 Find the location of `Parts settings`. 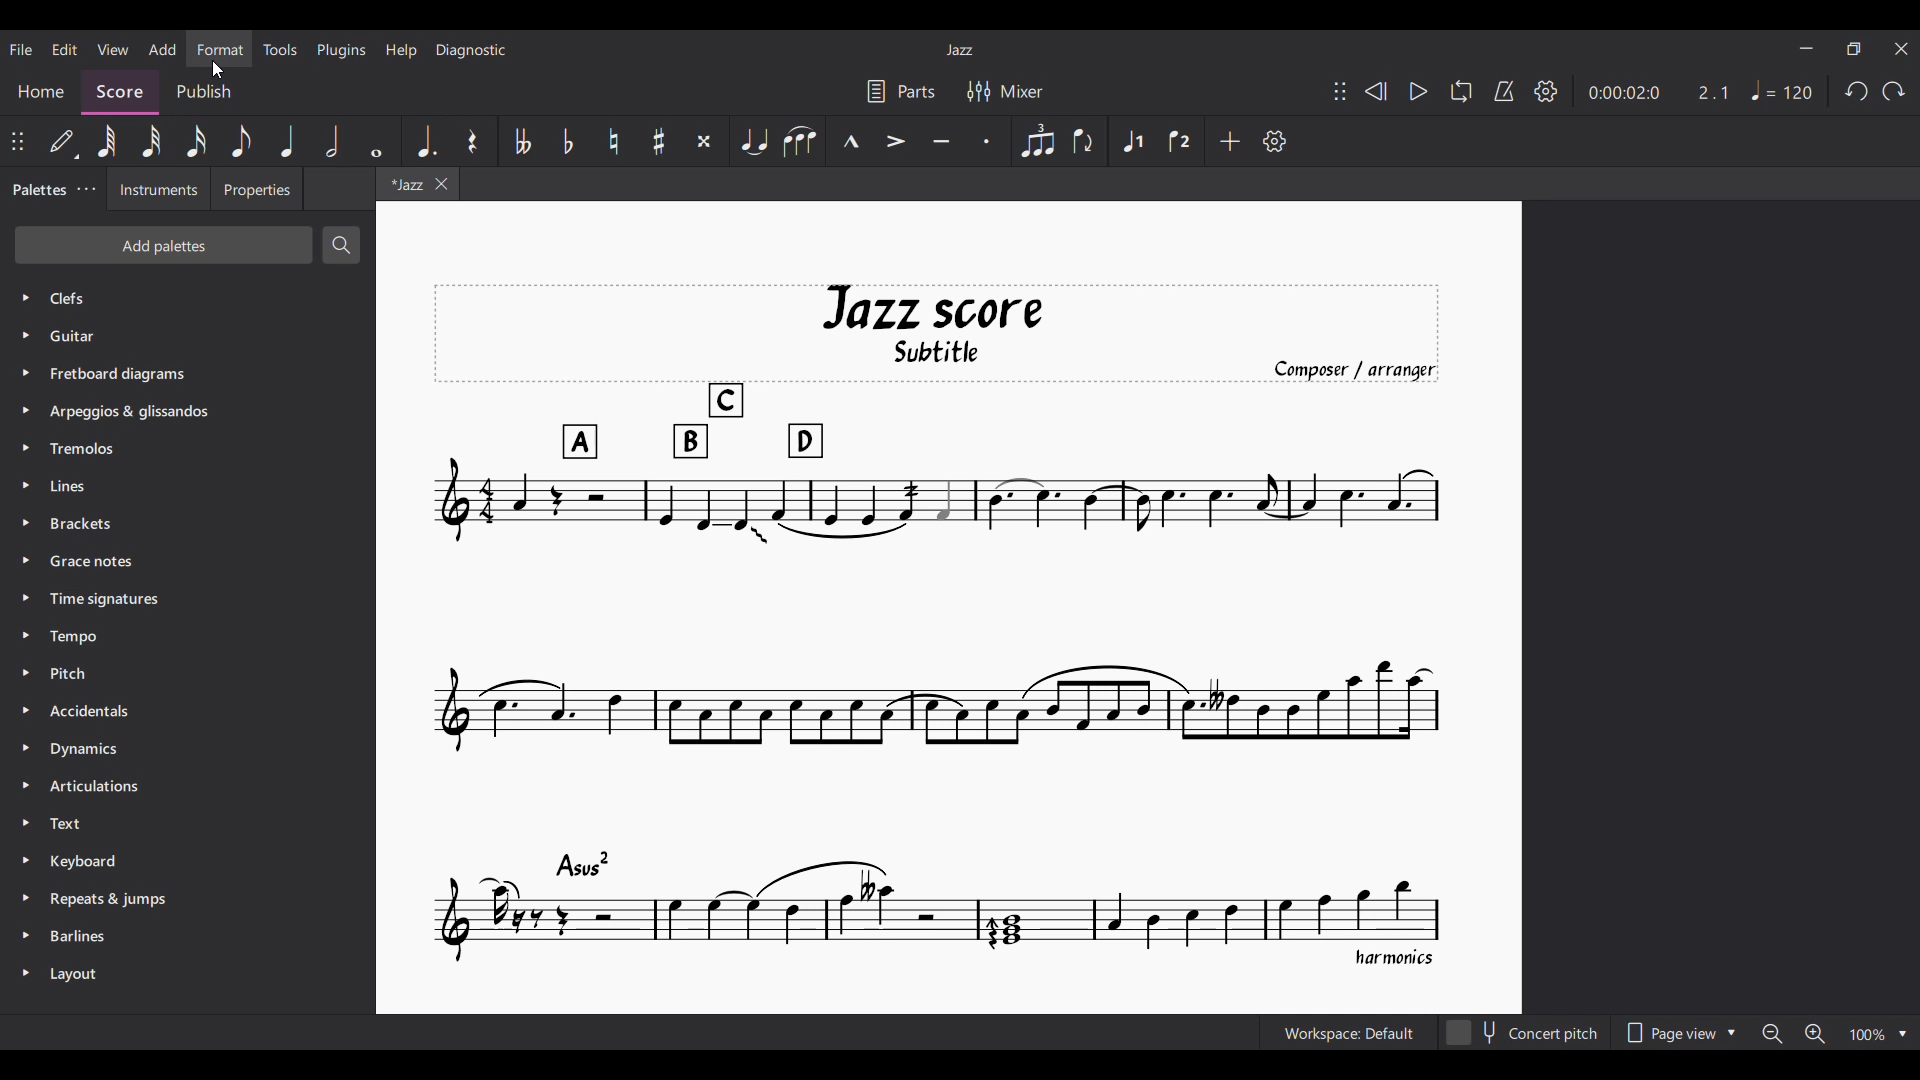

Parts settings is located at coordinates (901, 92).